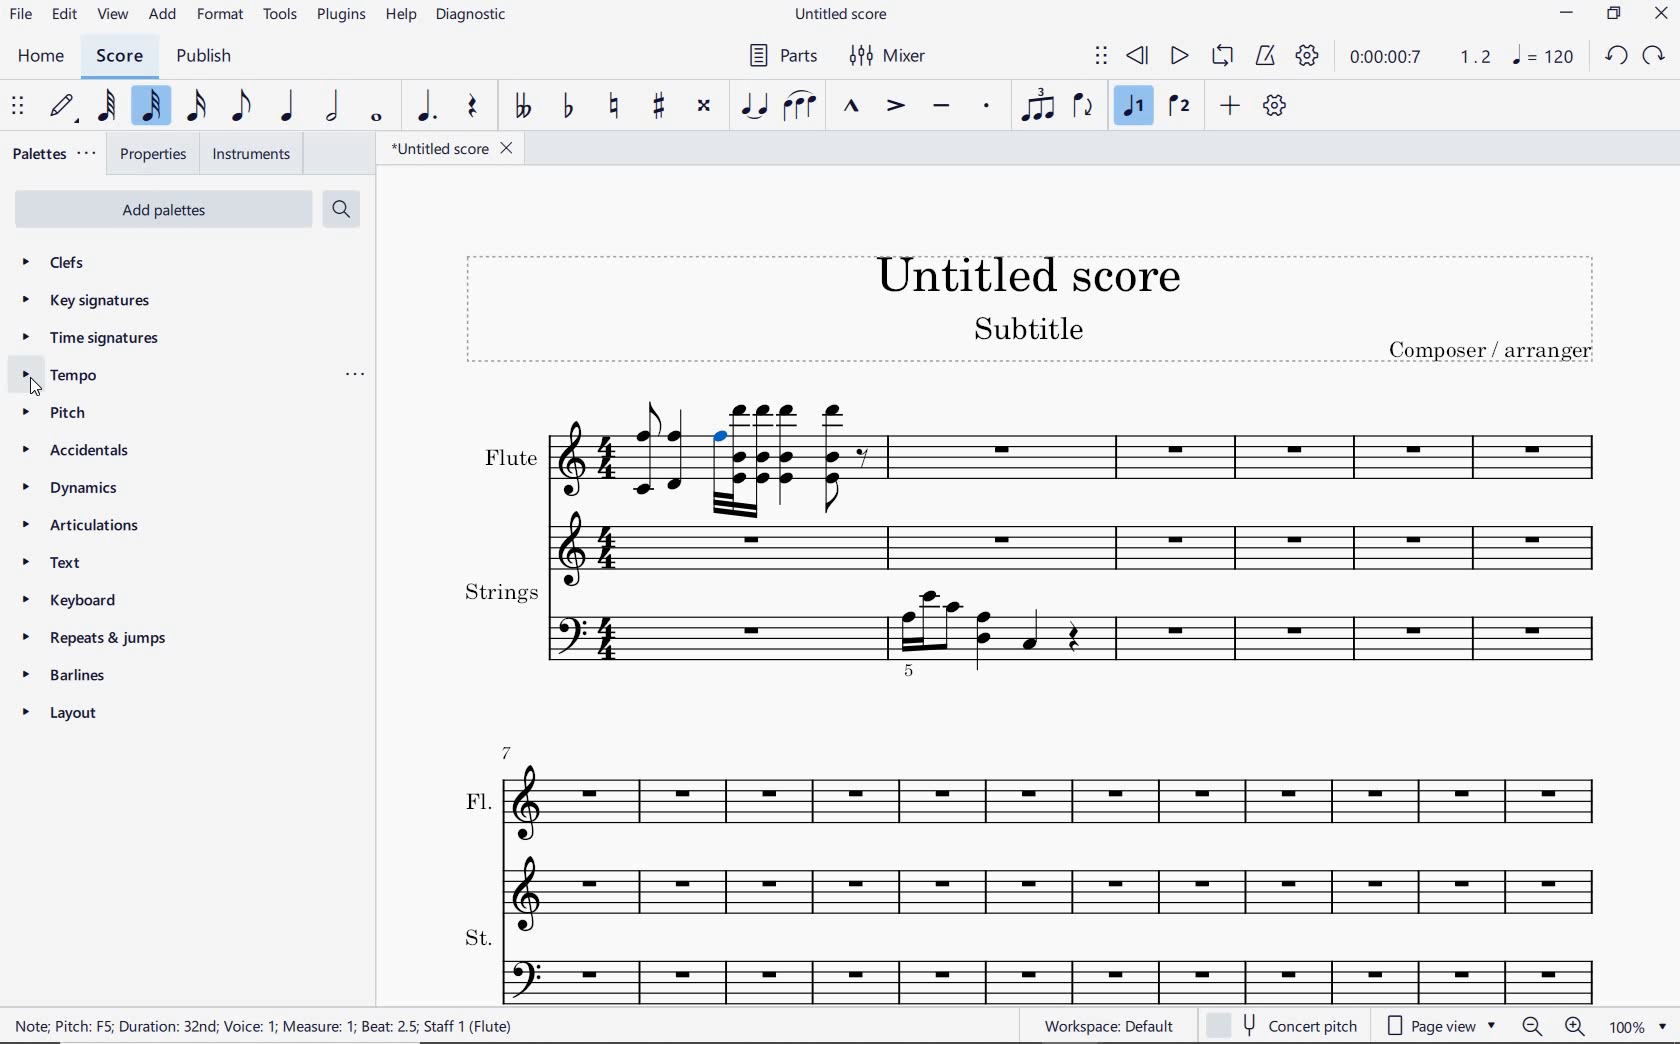 The width and height of the screenshot is (1680, 1044). Describe the element at coordinates (616, 107) in the screenshot. I see `TOGGLE NATURAL` at that location.